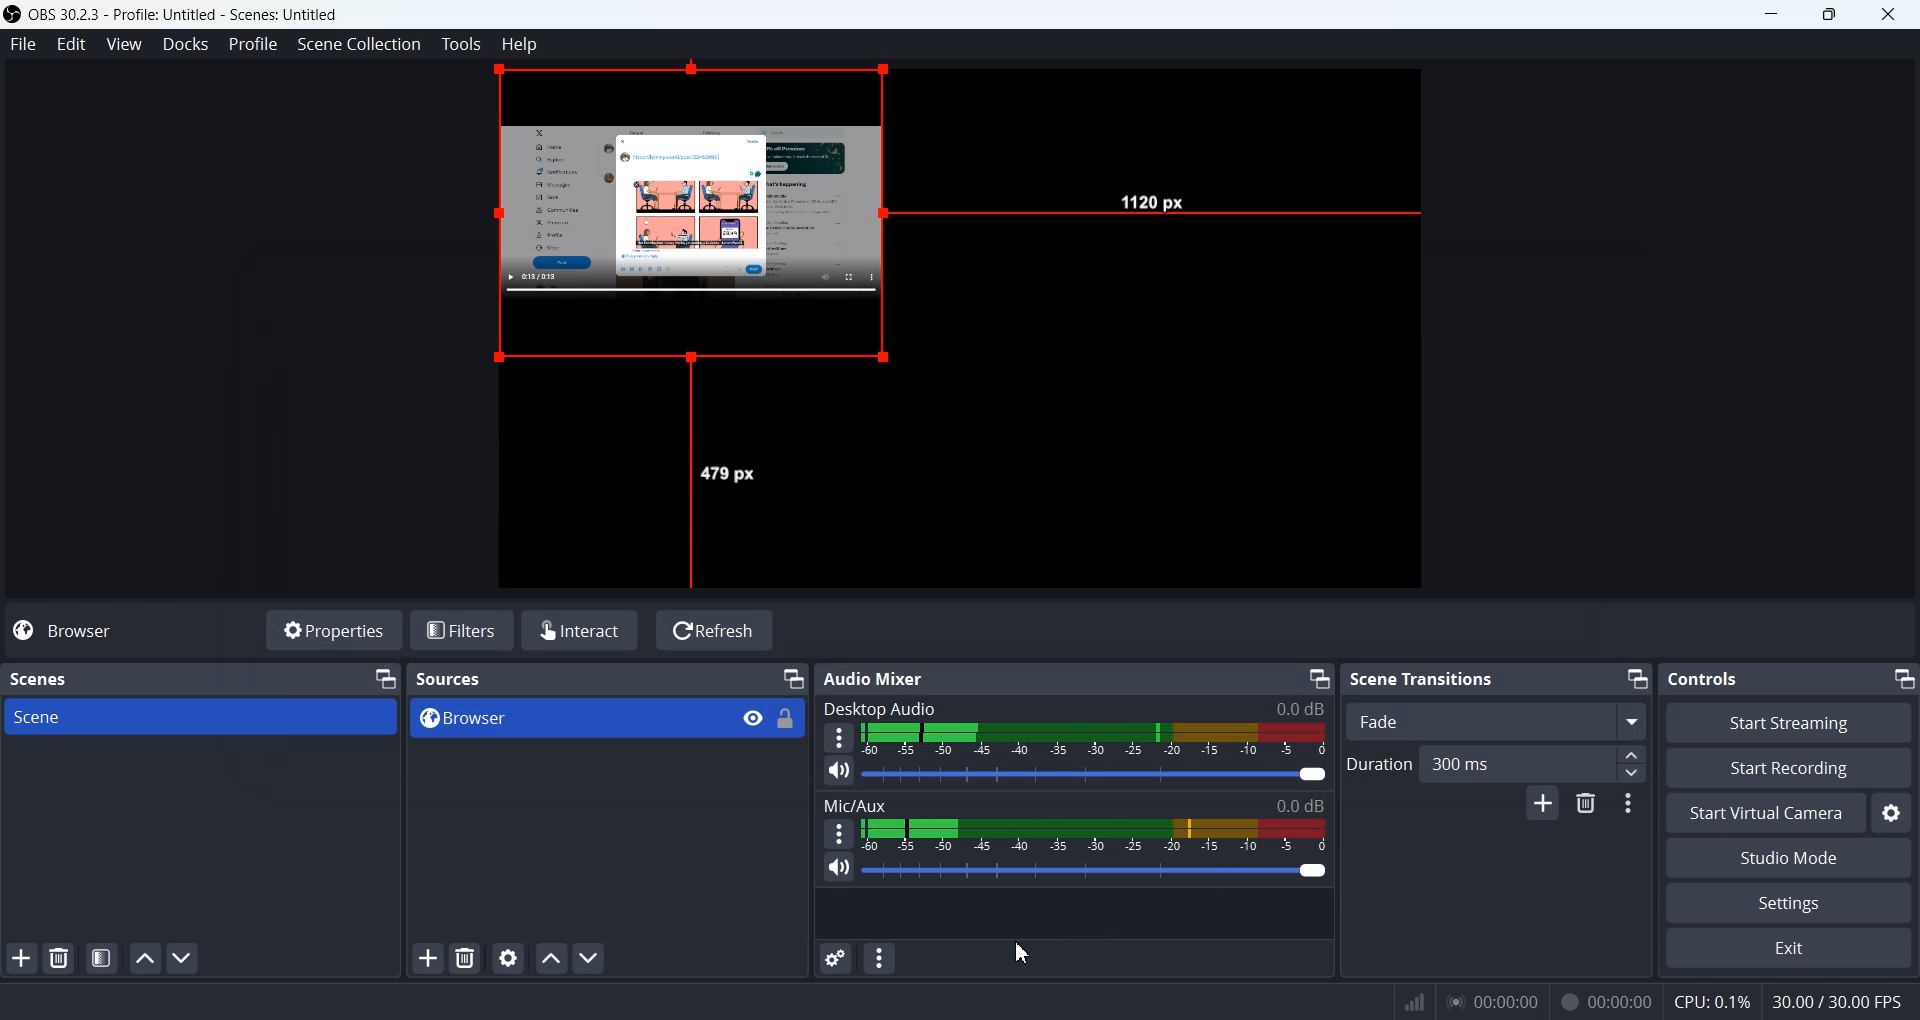  What do you see at coordinates (731, 474) in the screenshot?
I see `479 px` at bounding box center [731, 474].